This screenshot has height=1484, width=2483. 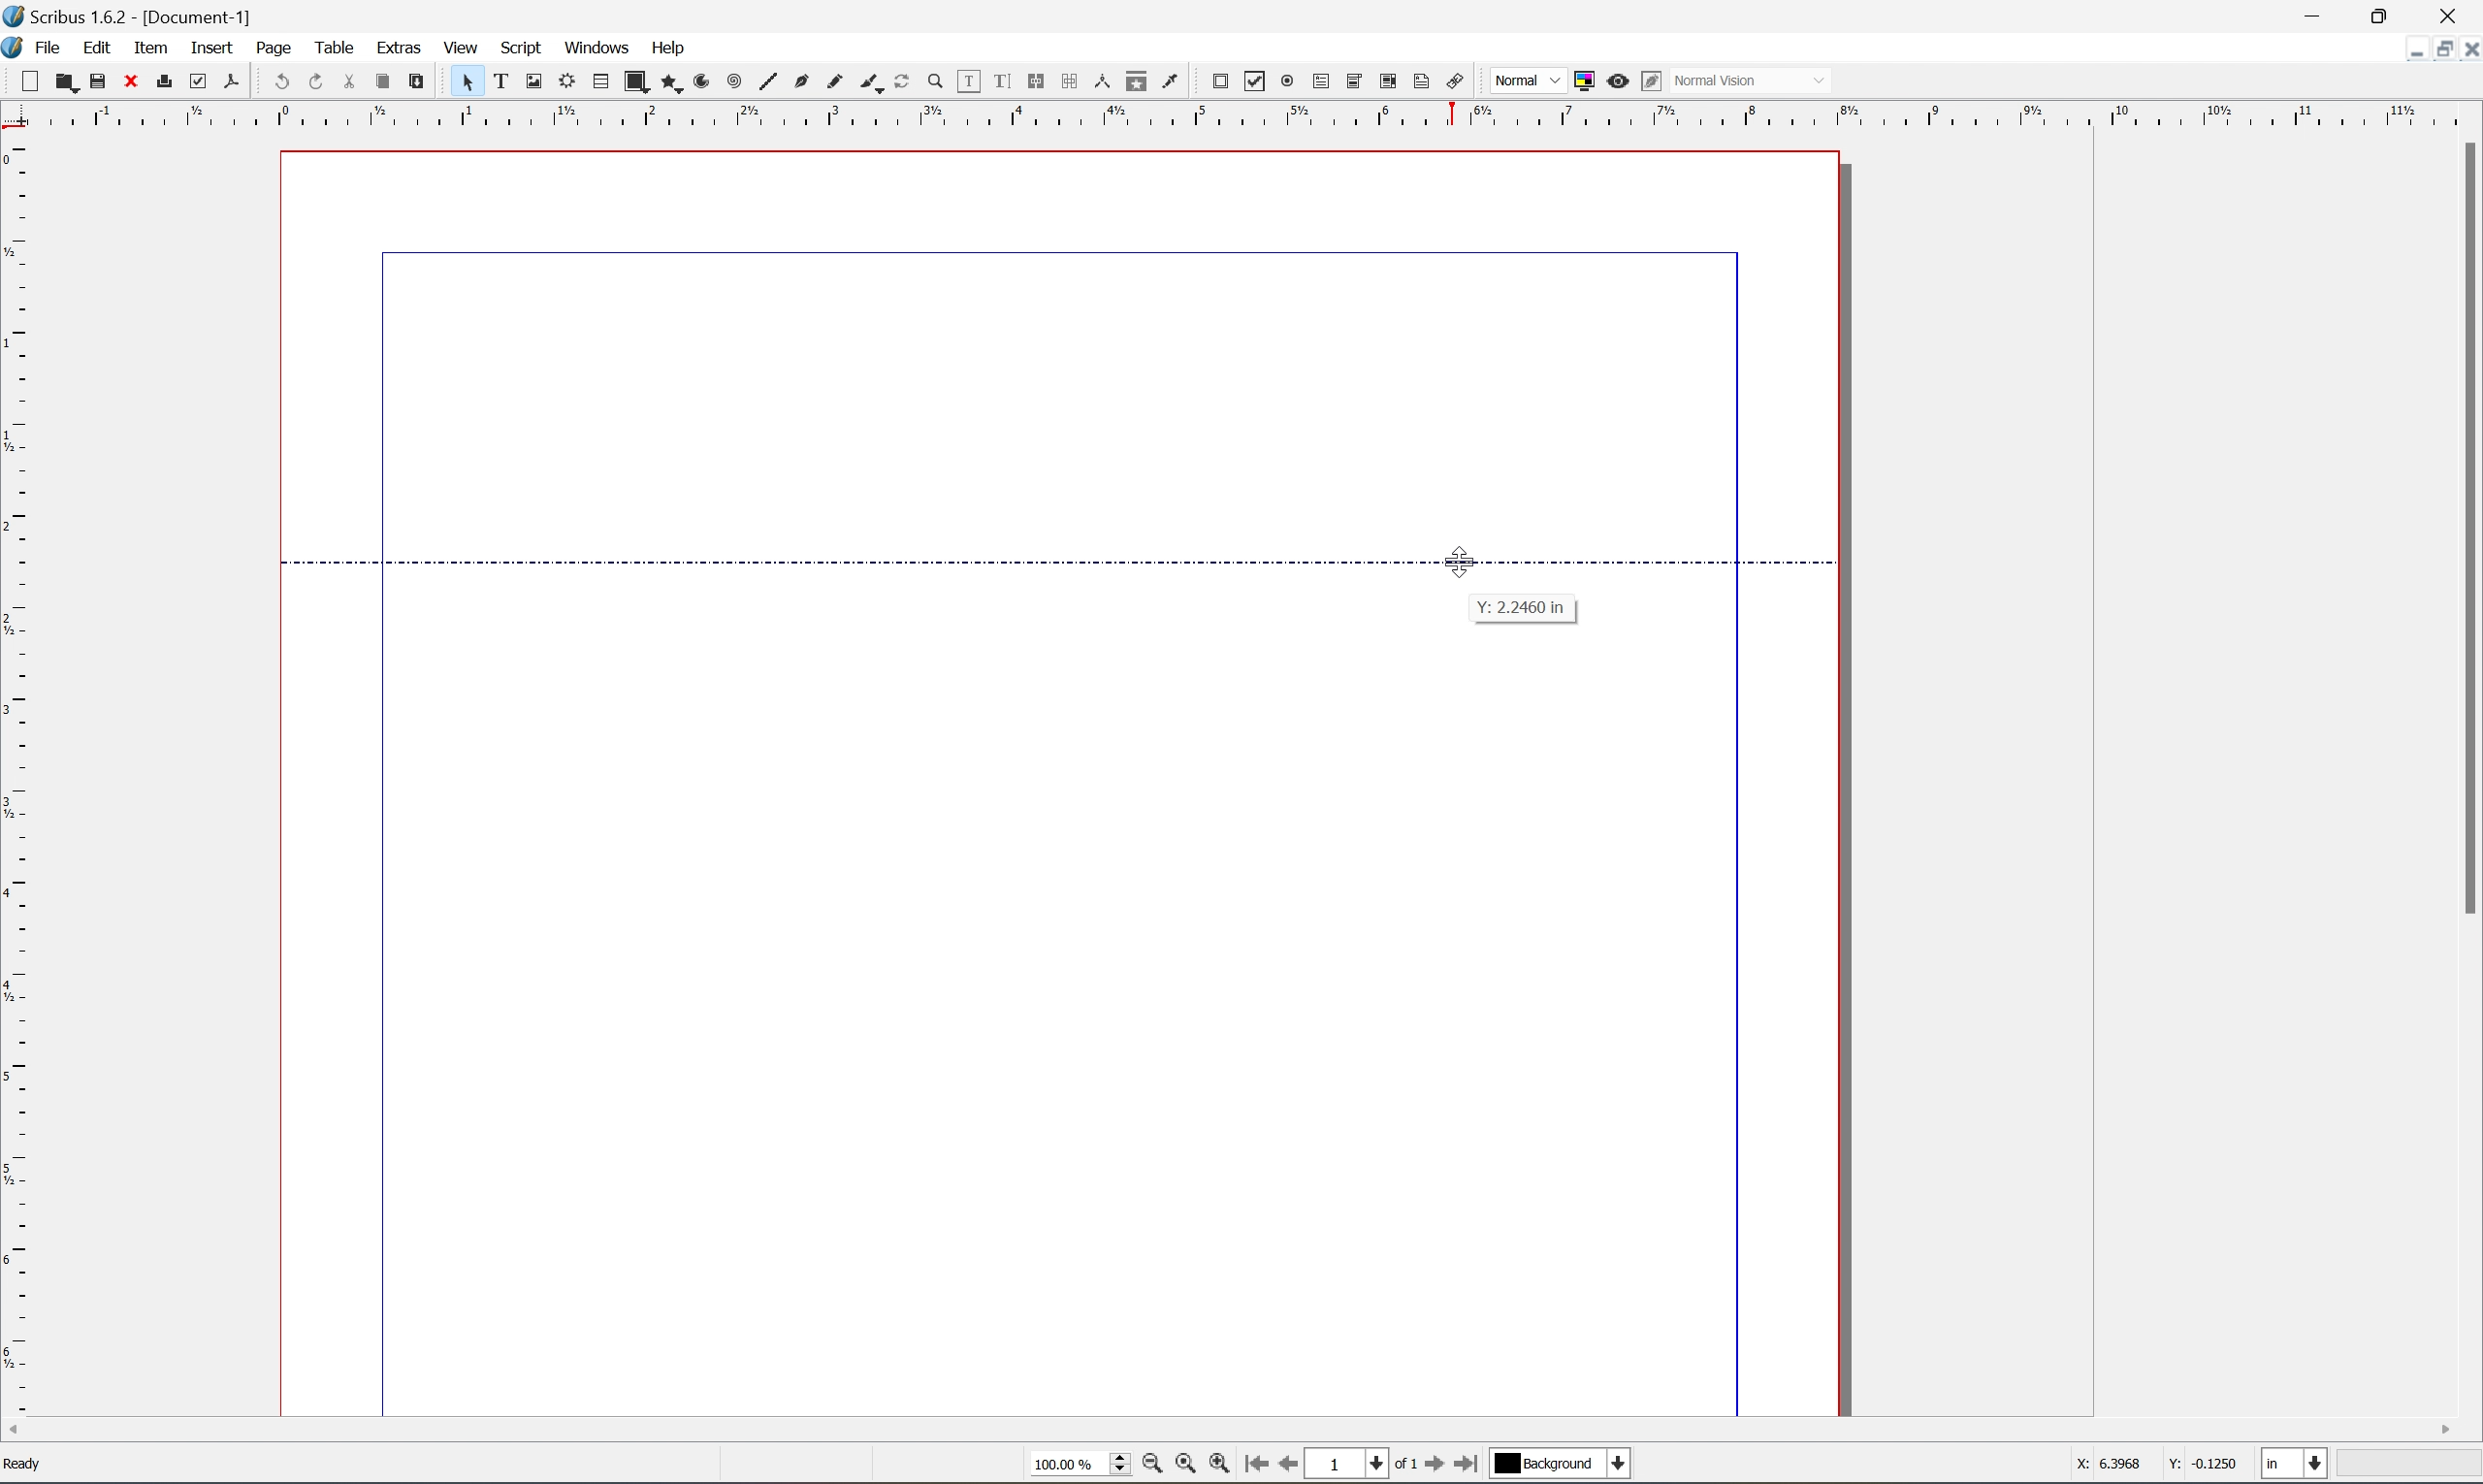 What do you see at coordinates (1139, 84) in the screenshot?
I see `copy item annotation` at bounding box center [1139, 84].